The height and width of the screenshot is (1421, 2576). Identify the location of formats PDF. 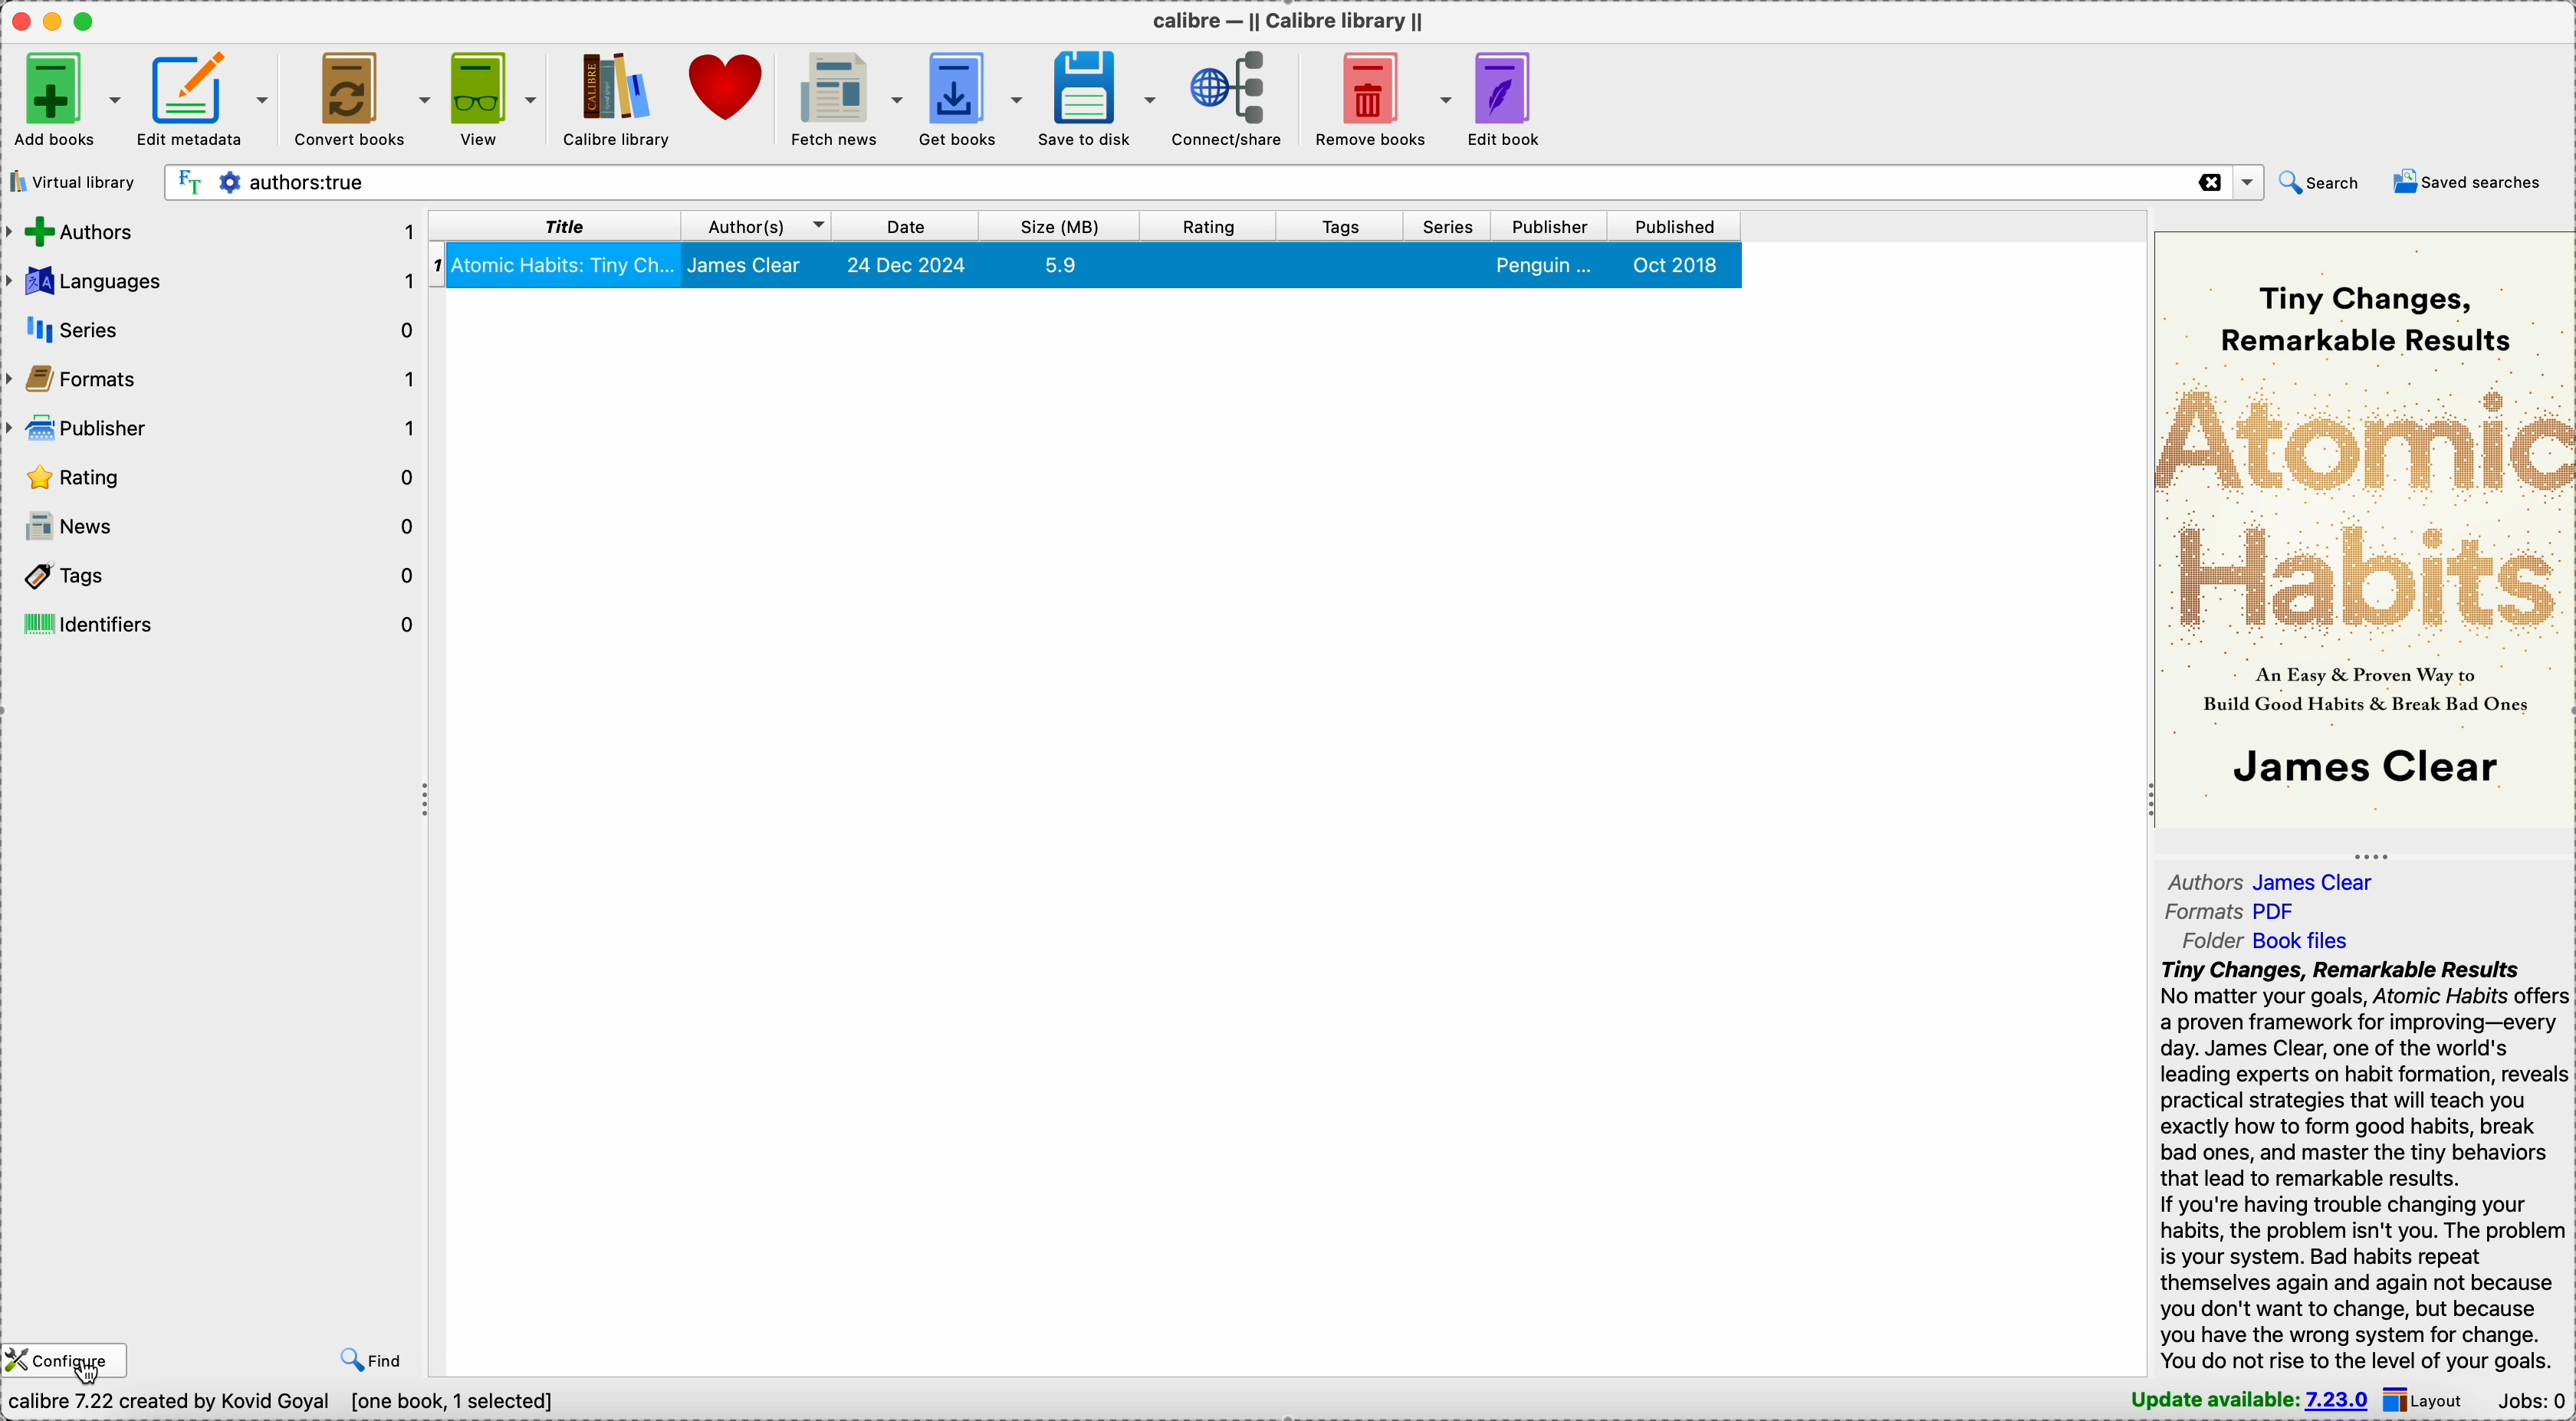
(2235, 913).